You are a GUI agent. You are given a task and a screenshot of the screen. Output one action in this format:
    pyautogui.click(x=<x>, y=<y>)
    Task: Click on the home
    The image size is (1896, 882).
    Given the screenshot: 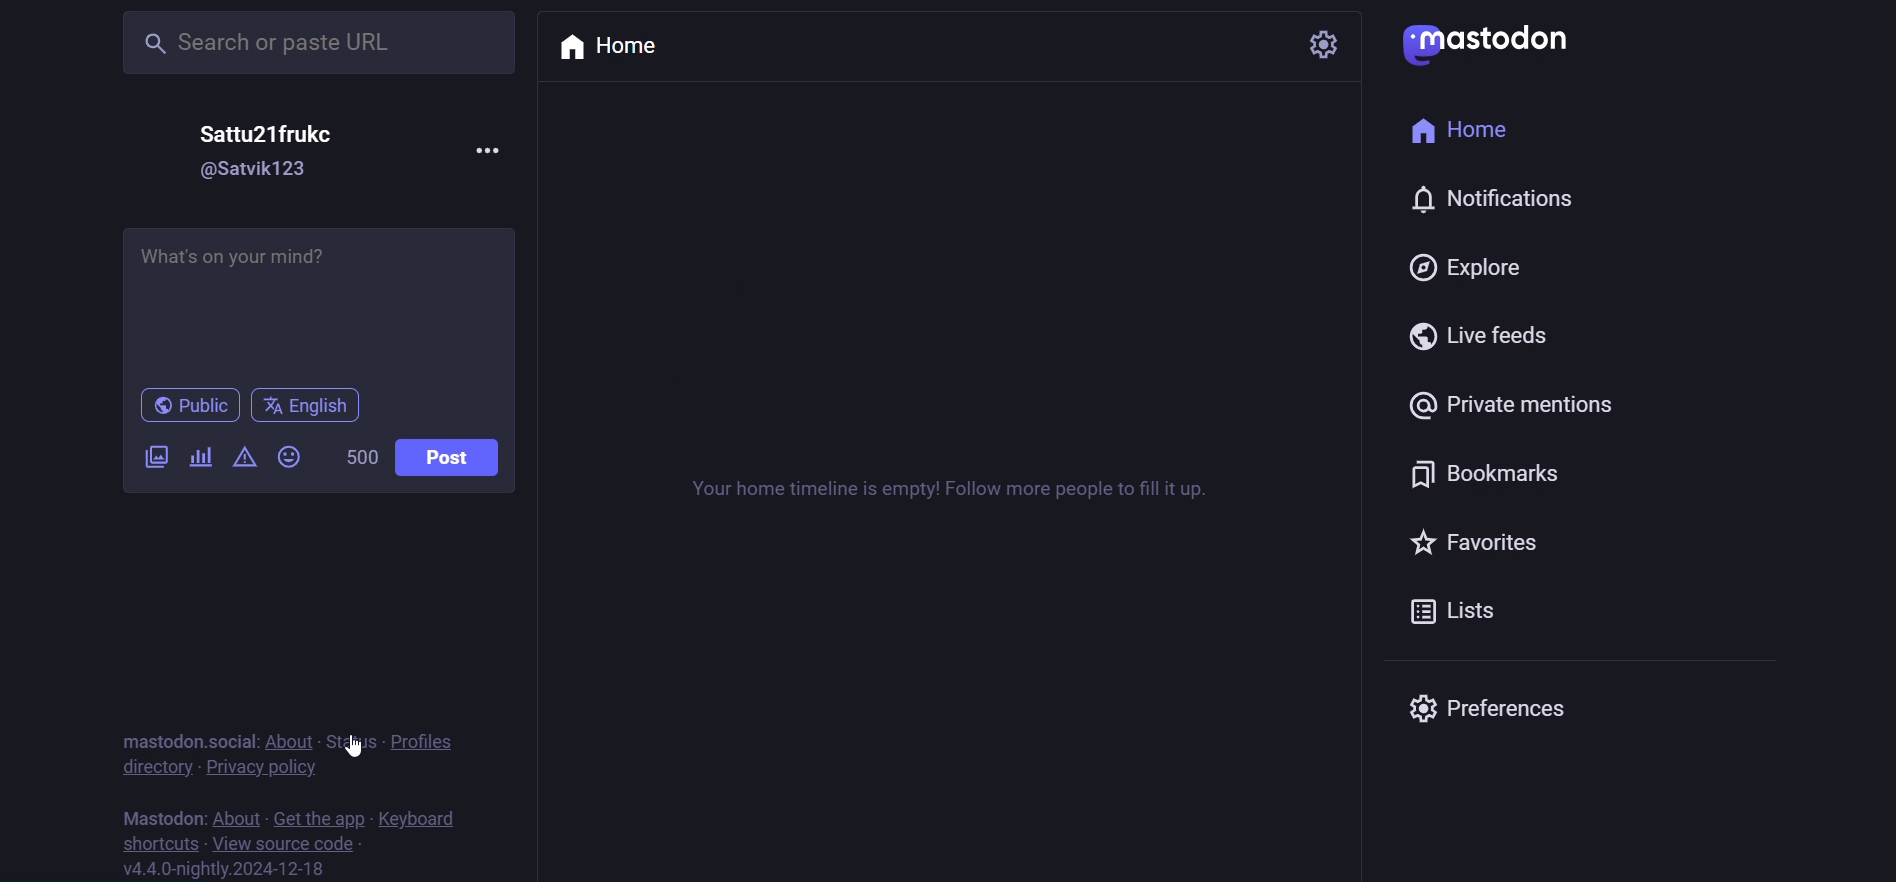 What is the action you would take?
    pyautogui.click(x=622, y=45)
    